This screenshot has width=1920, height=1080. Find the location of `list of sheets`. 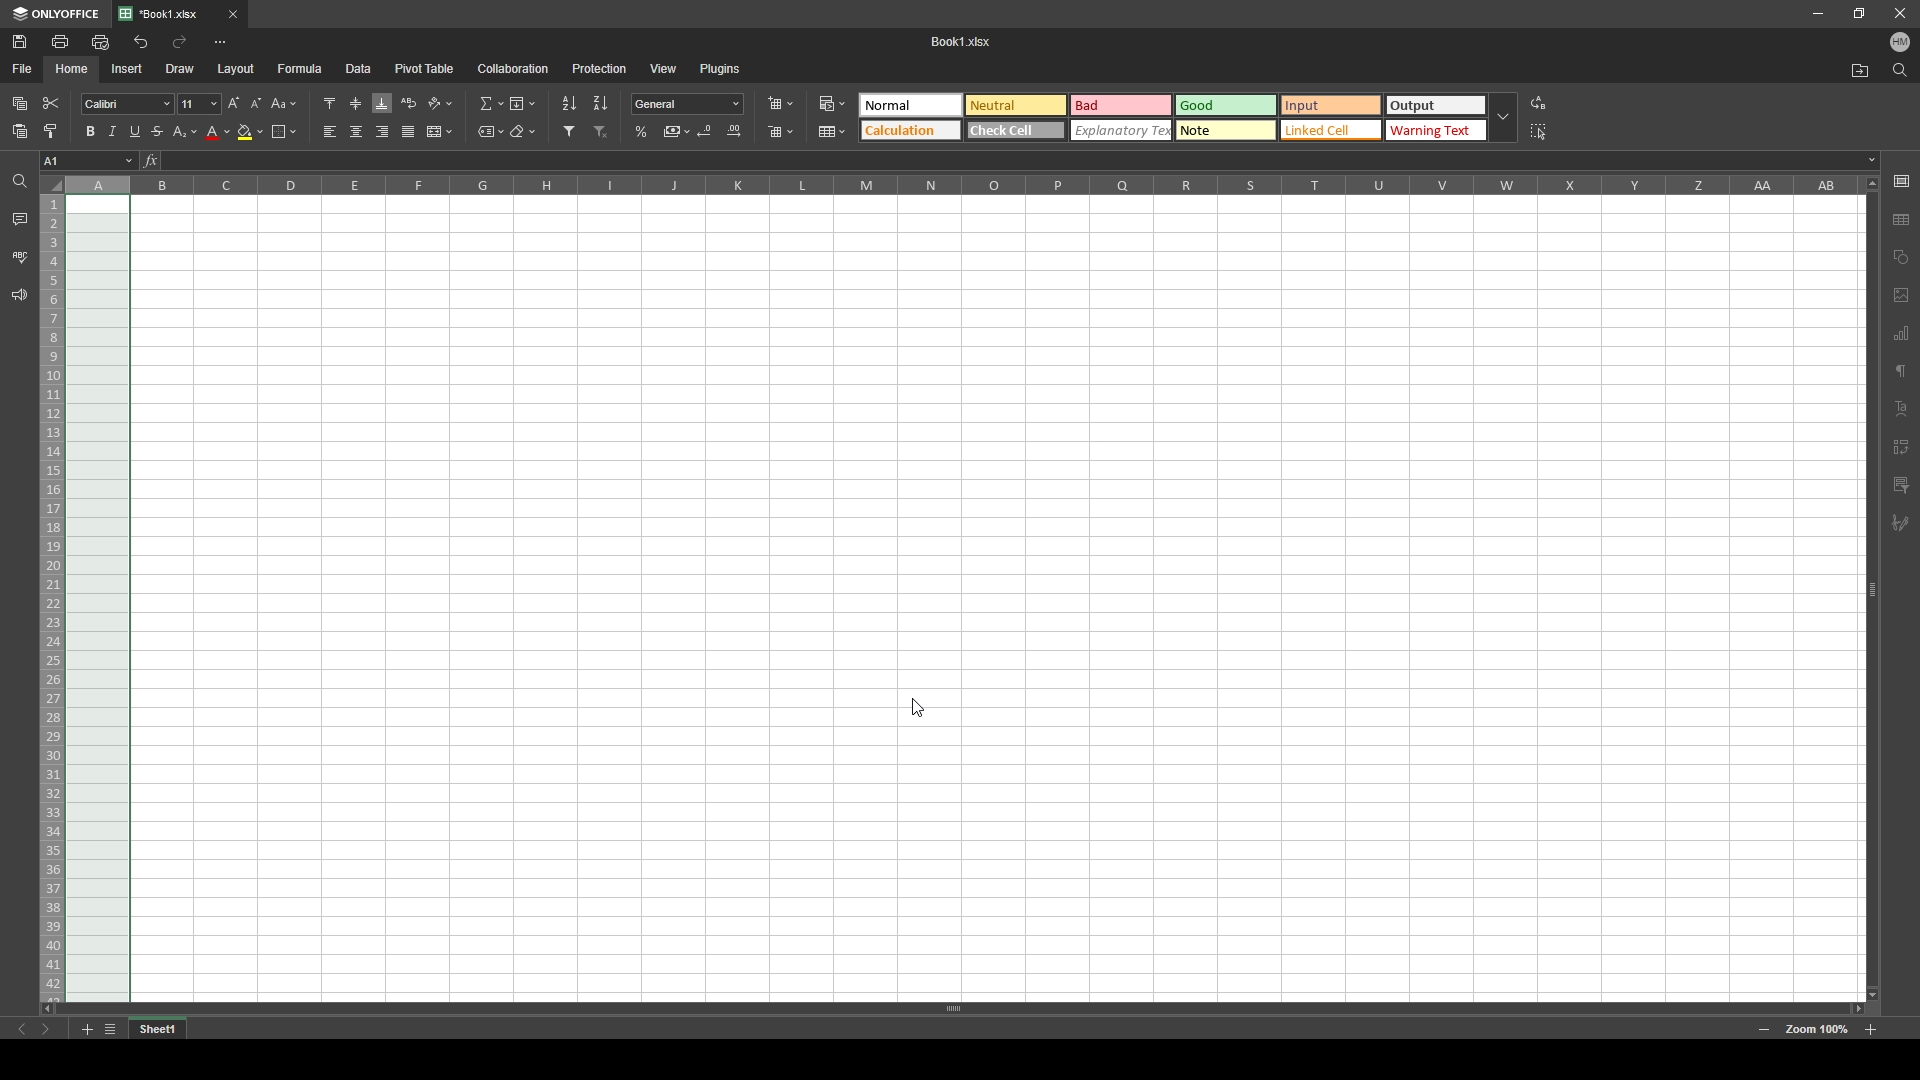

list of sheets is located at coordinates (110, 1030).